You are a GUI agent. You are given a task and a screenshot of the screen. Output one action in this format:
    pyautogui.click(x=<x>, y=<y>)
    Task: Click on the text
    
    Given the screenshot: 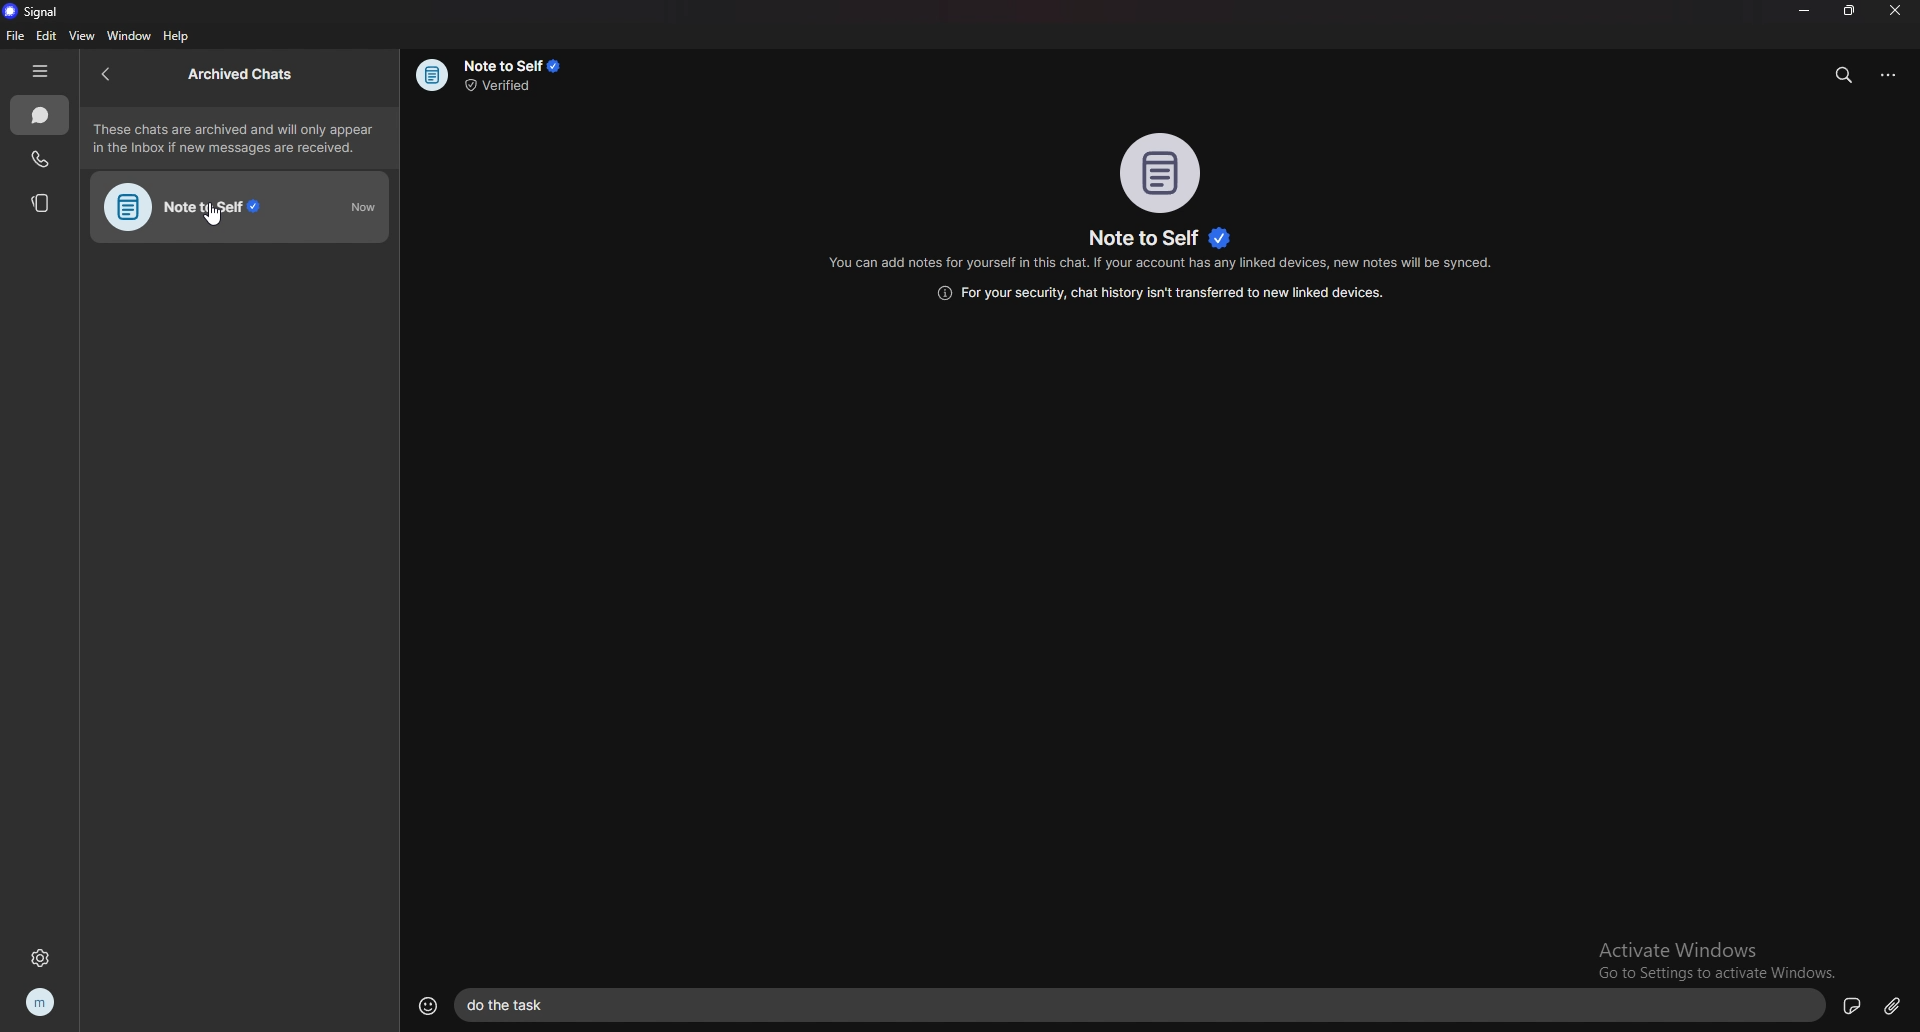 What is the action you would take?
    pyautogui.click(x=522, y=1005)
    